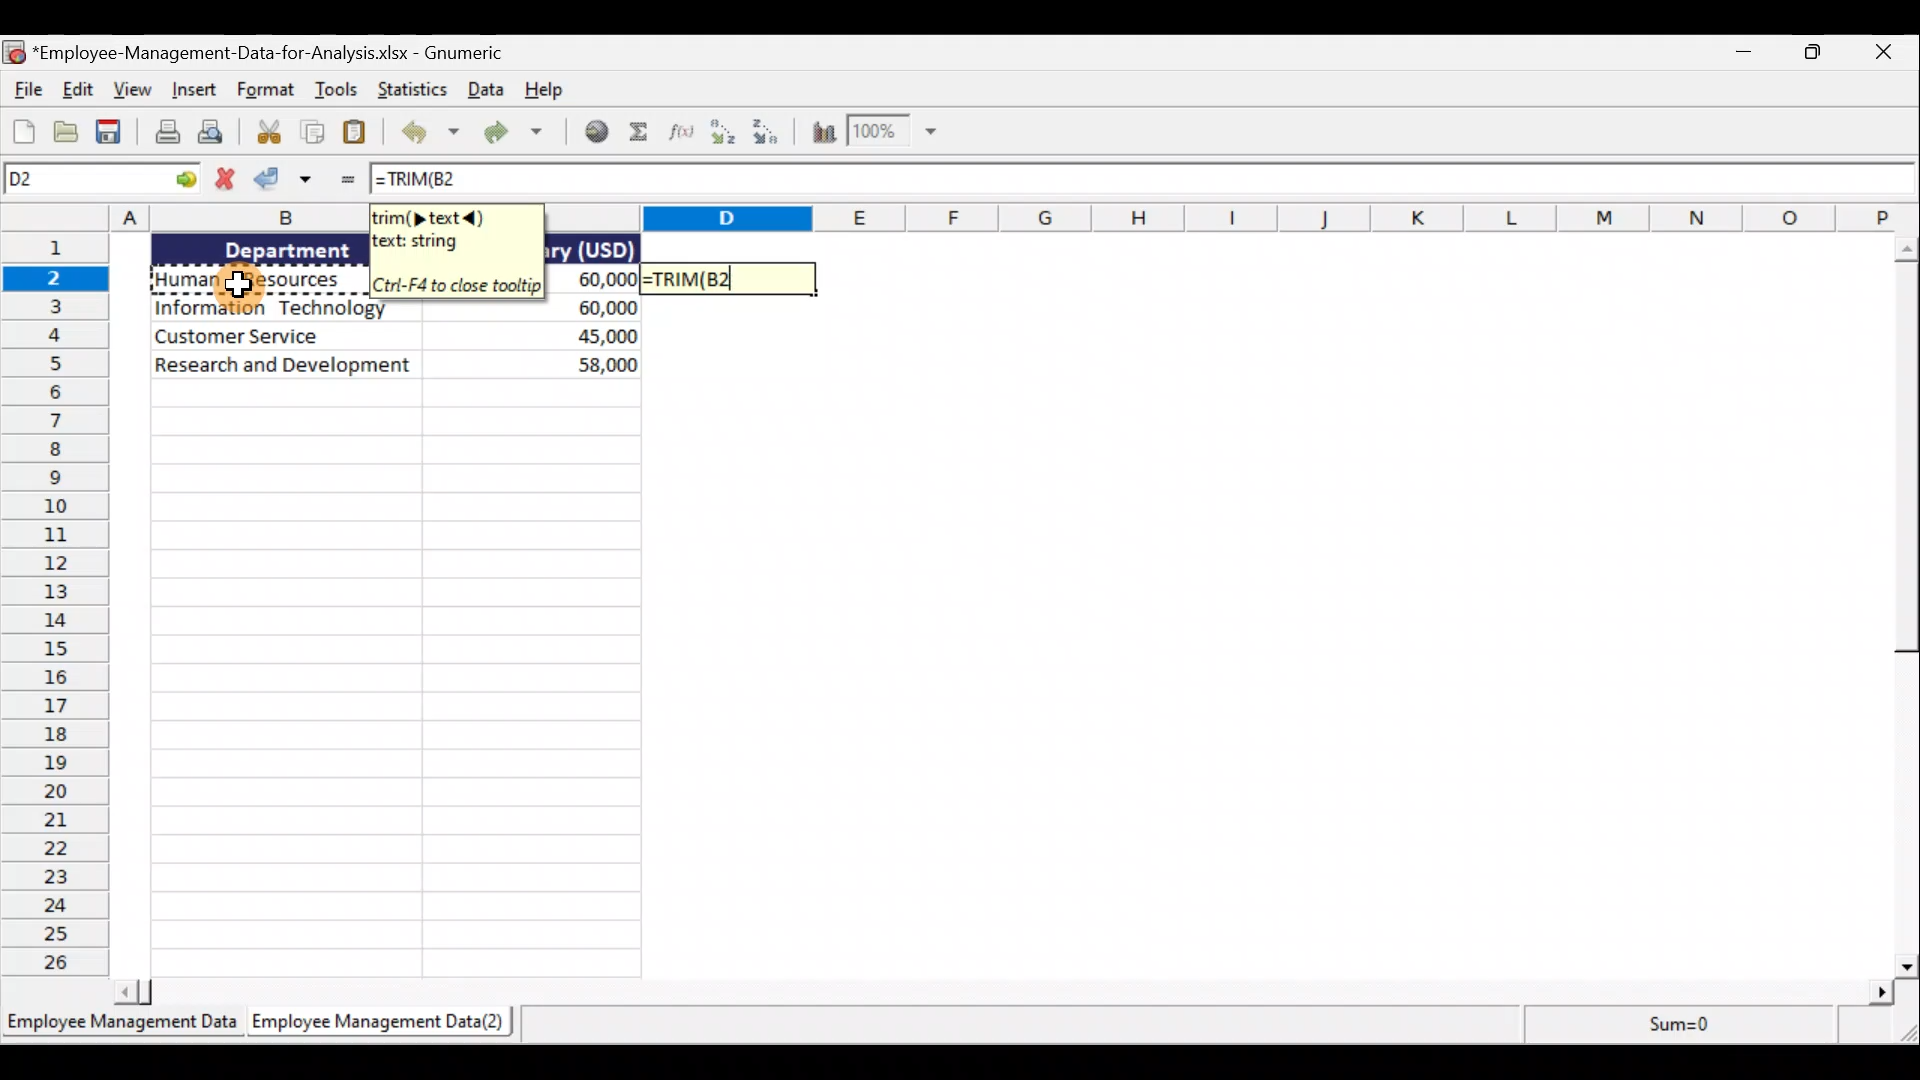 This screenshot has width=1920, height=1080. I want to click on text, so click(388, 340).